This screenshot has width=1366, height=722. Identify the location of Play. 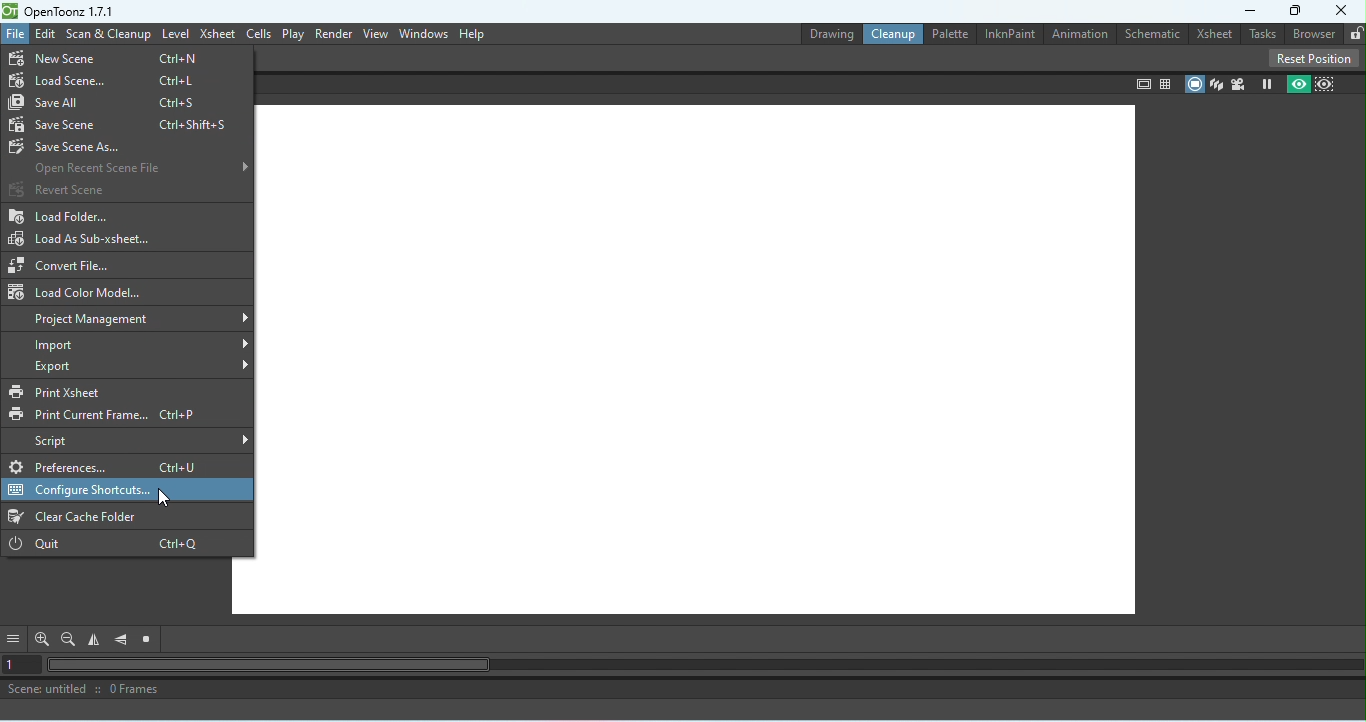
(294, 34).